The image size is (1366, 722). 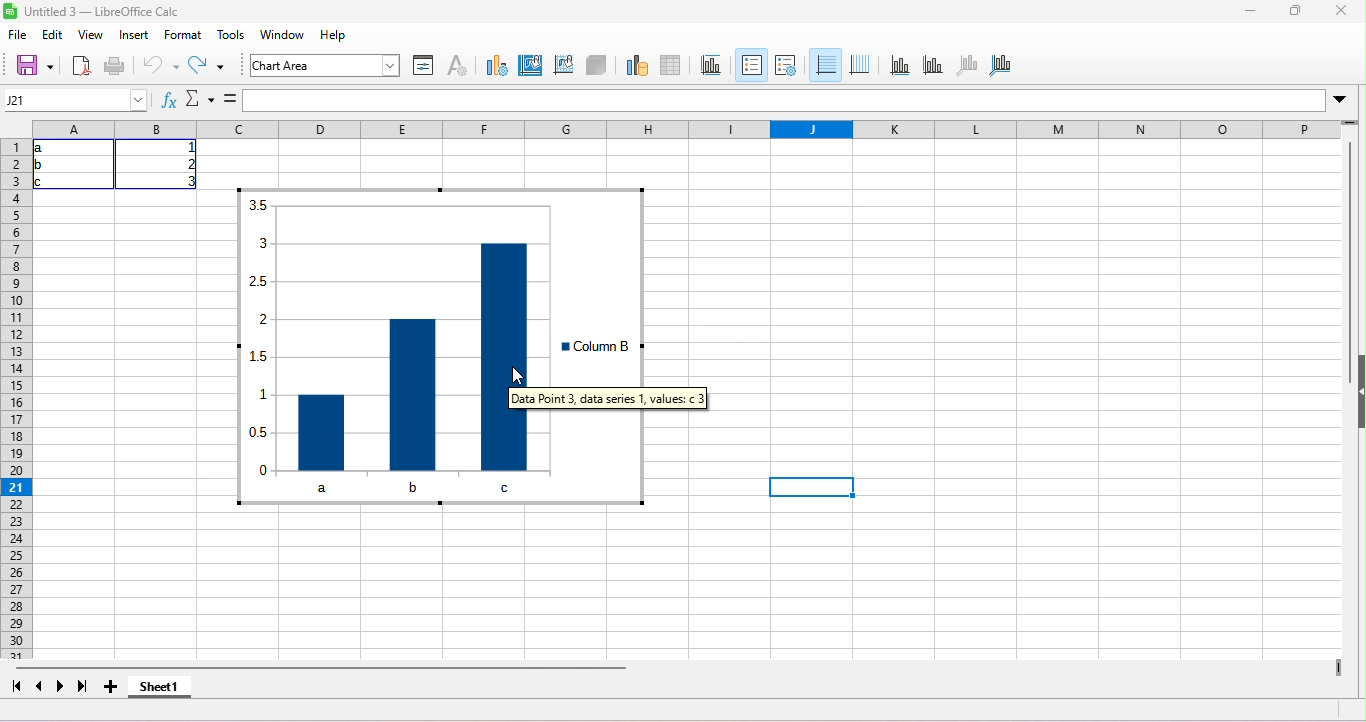 I want to click on print, so click(x=123, y=68).